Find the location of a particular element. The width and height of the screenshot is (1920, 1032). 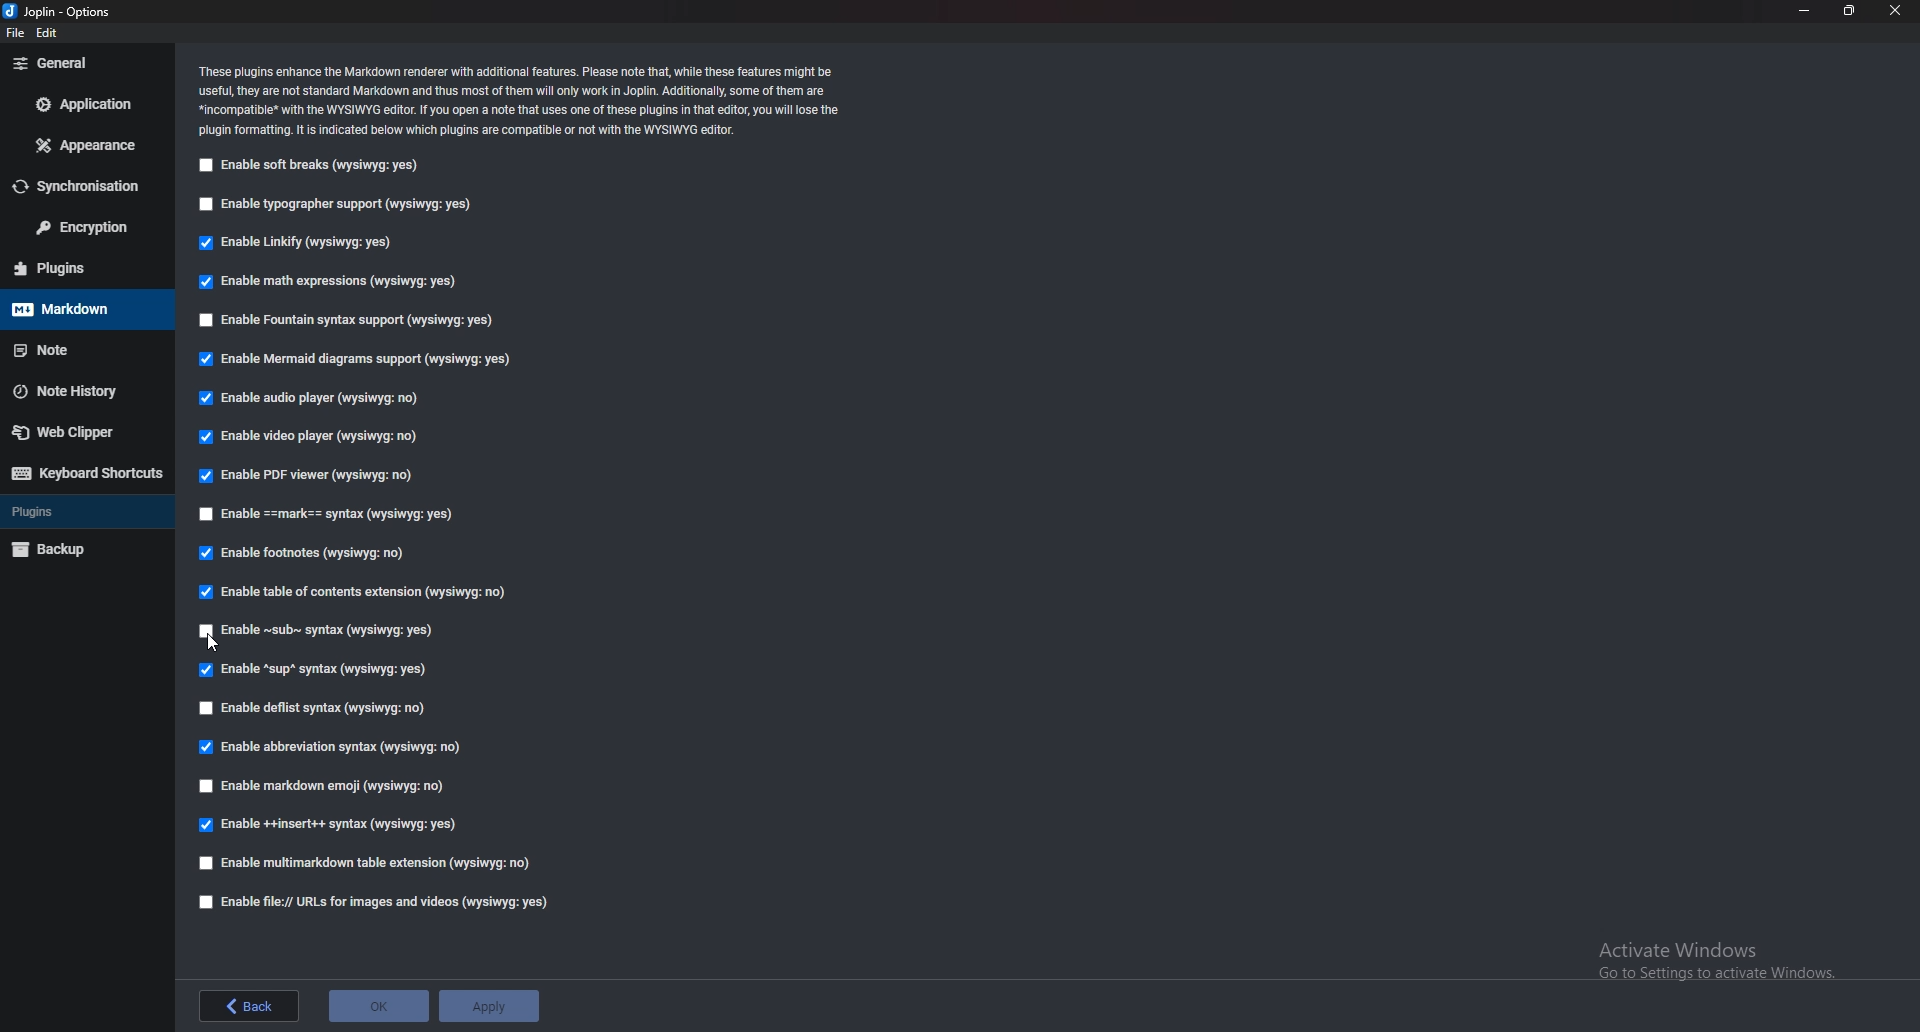

Enable sup syntax is located at coordinates (322, 669).